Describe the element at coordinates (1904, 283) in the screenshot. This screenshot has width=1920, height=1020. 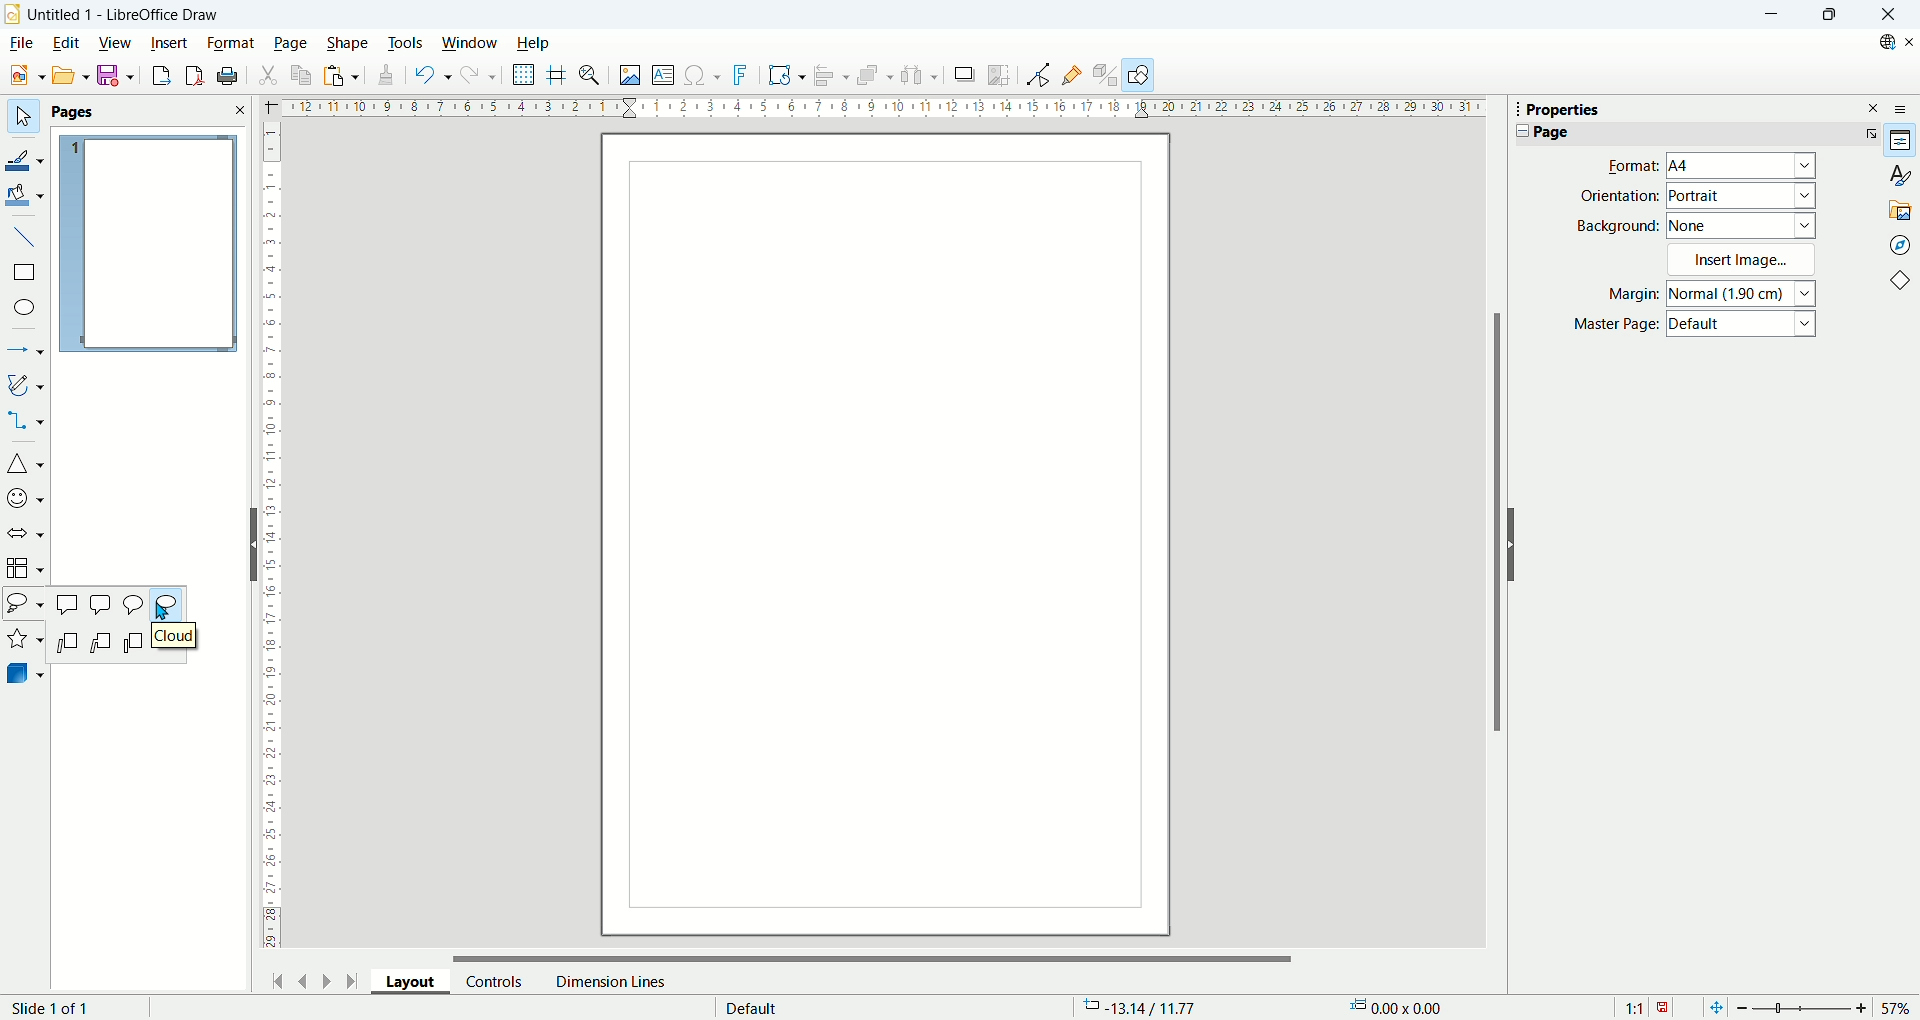
I see `basic shapes` at that location.